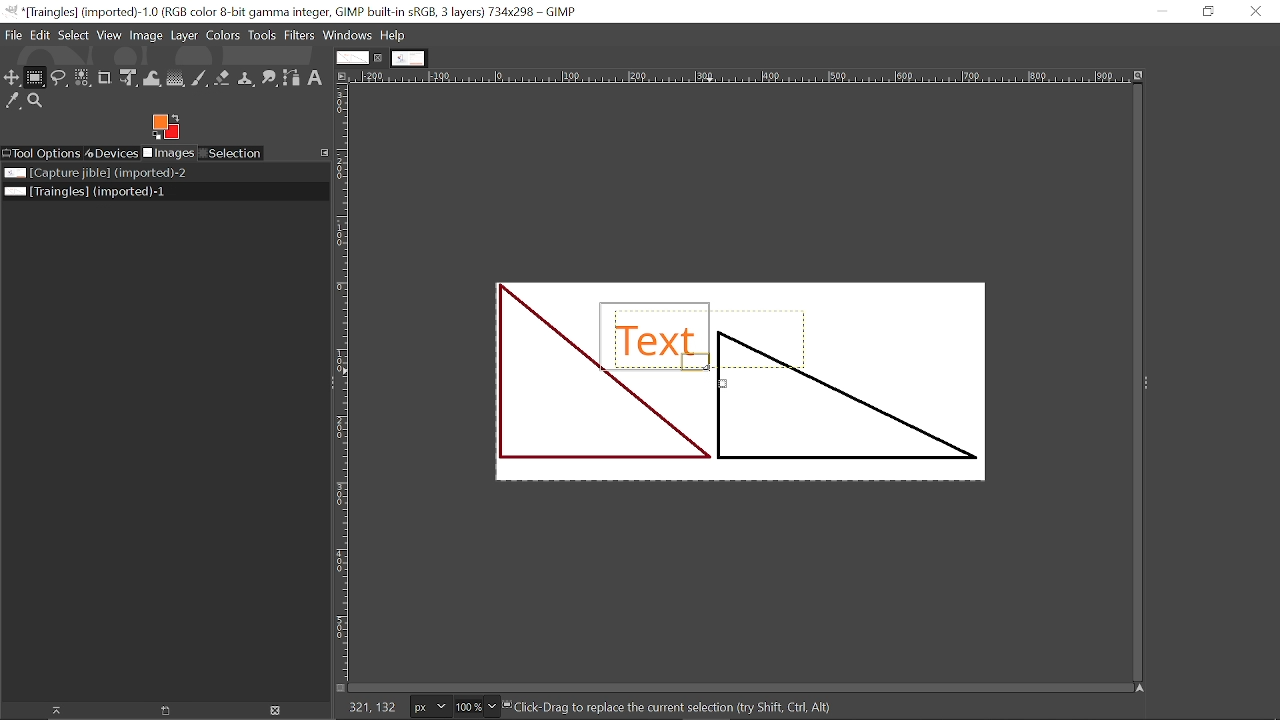 Image resolution: width=1280 pixels, height=720 pixels. Describe the element at coordinates (223, 36) in the screenshot. I see `Colors` at that location.